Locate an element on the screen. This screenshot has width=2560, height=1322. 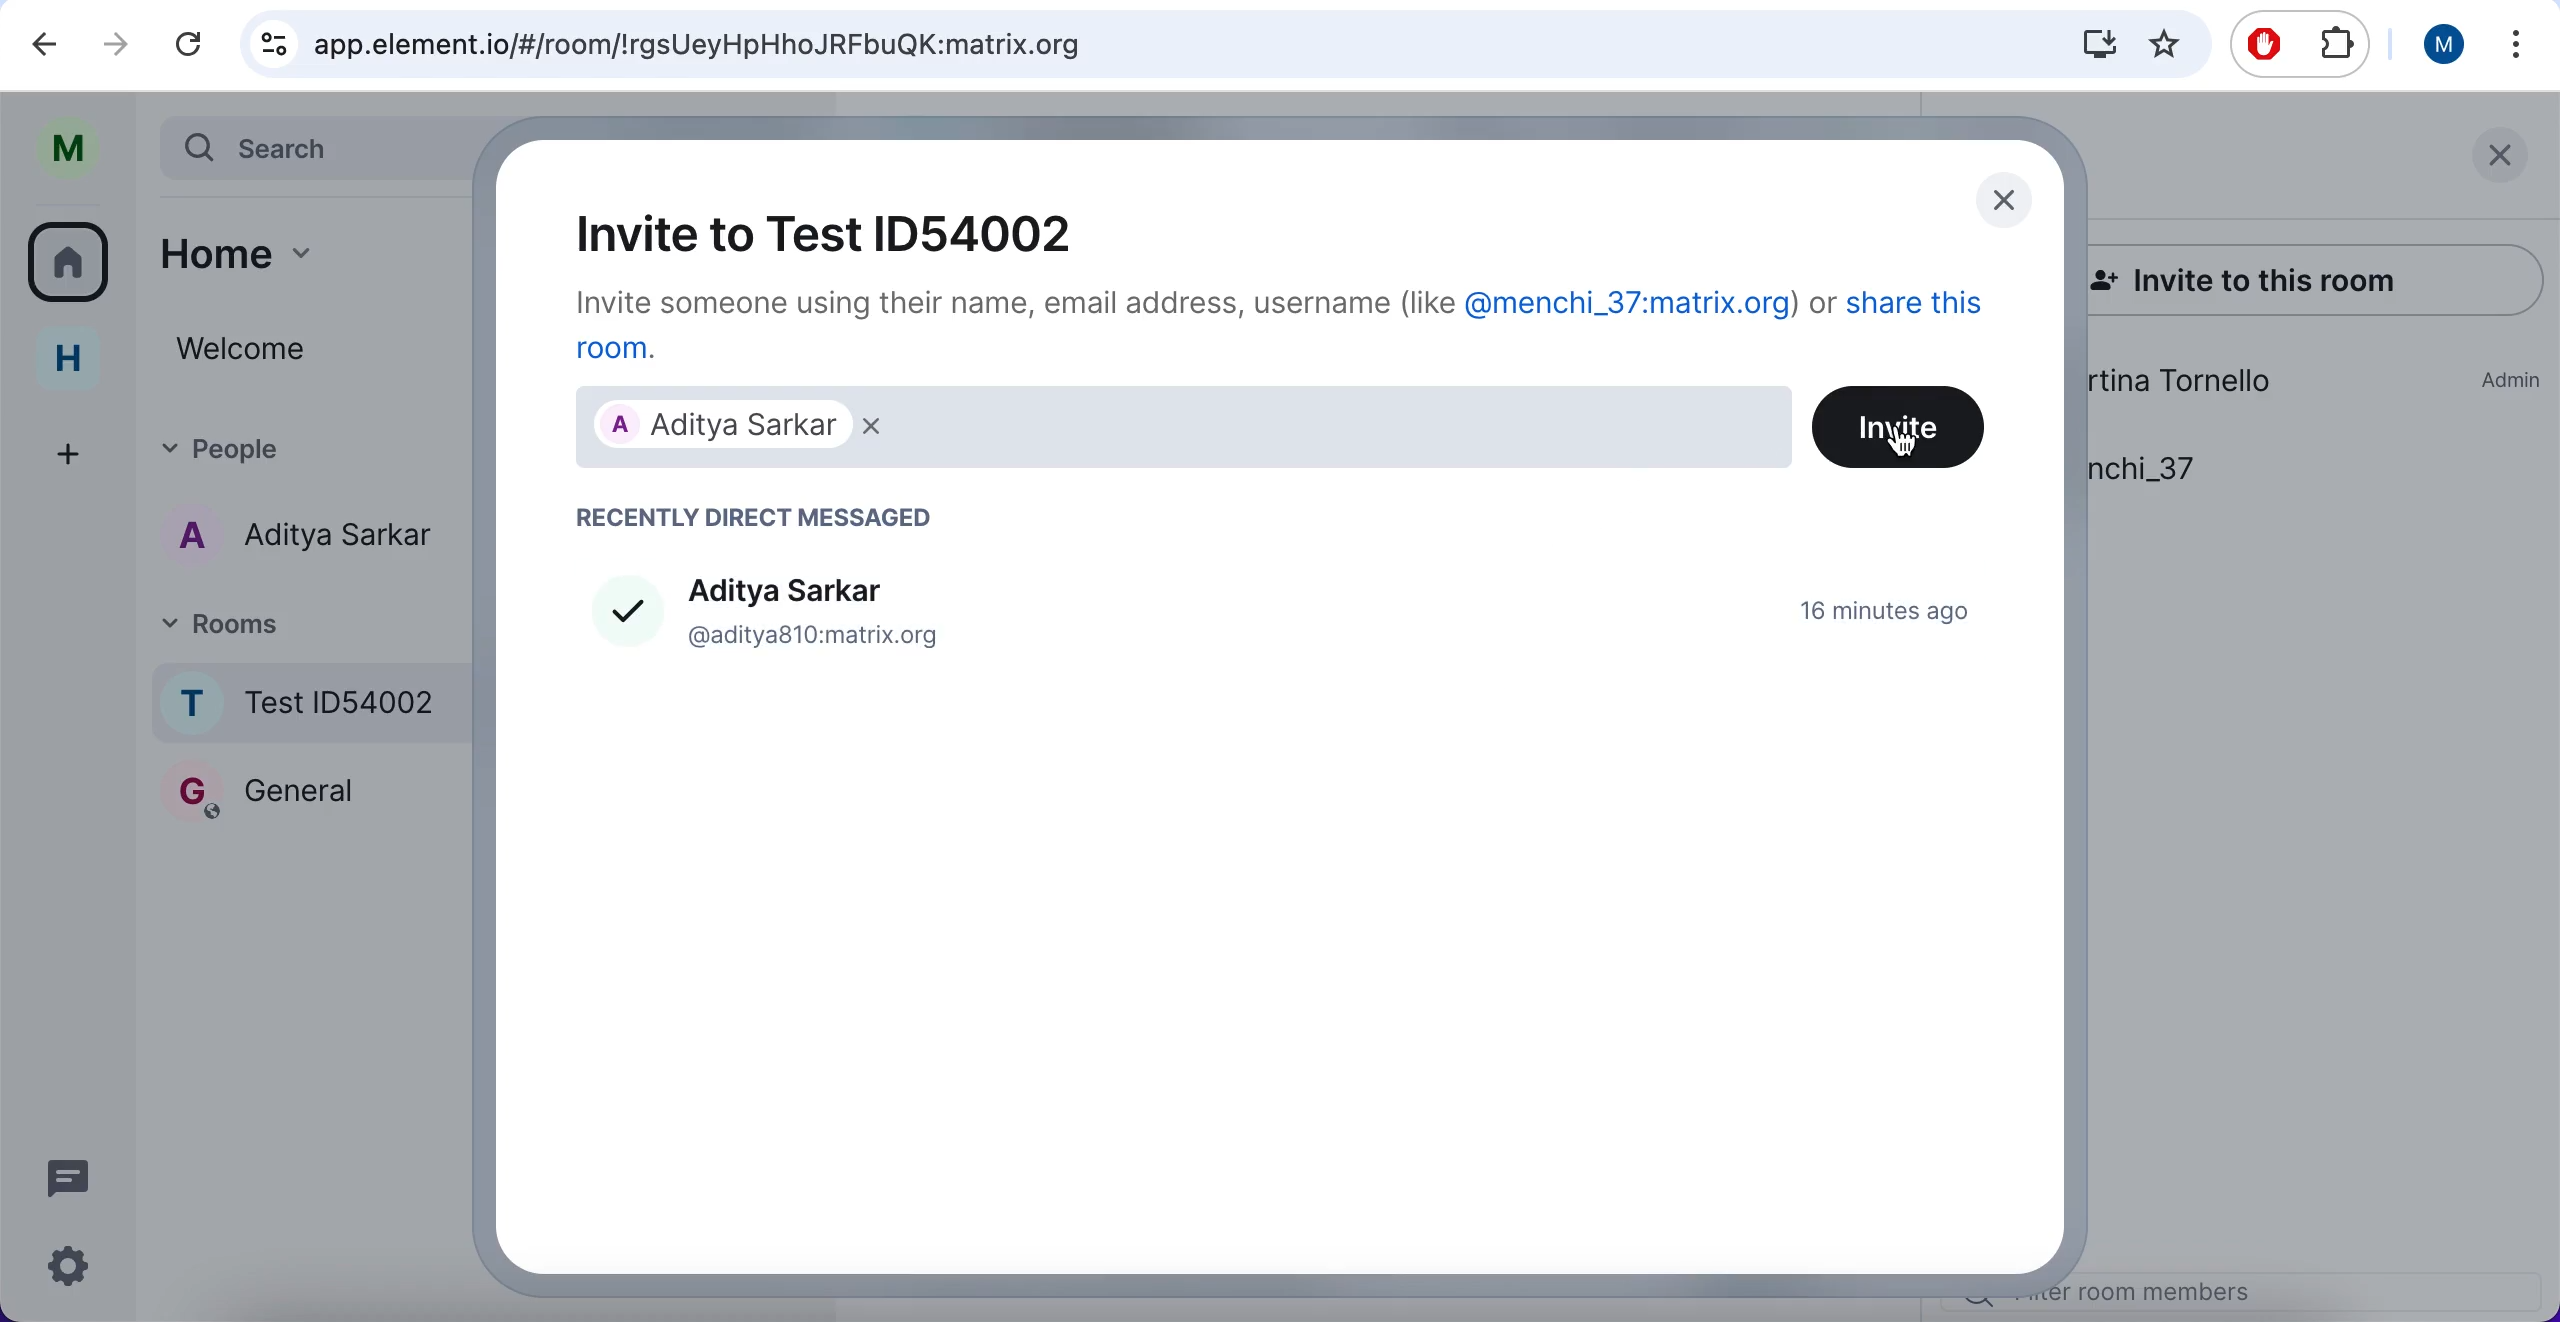
search is located at coordinates (1136, 44).